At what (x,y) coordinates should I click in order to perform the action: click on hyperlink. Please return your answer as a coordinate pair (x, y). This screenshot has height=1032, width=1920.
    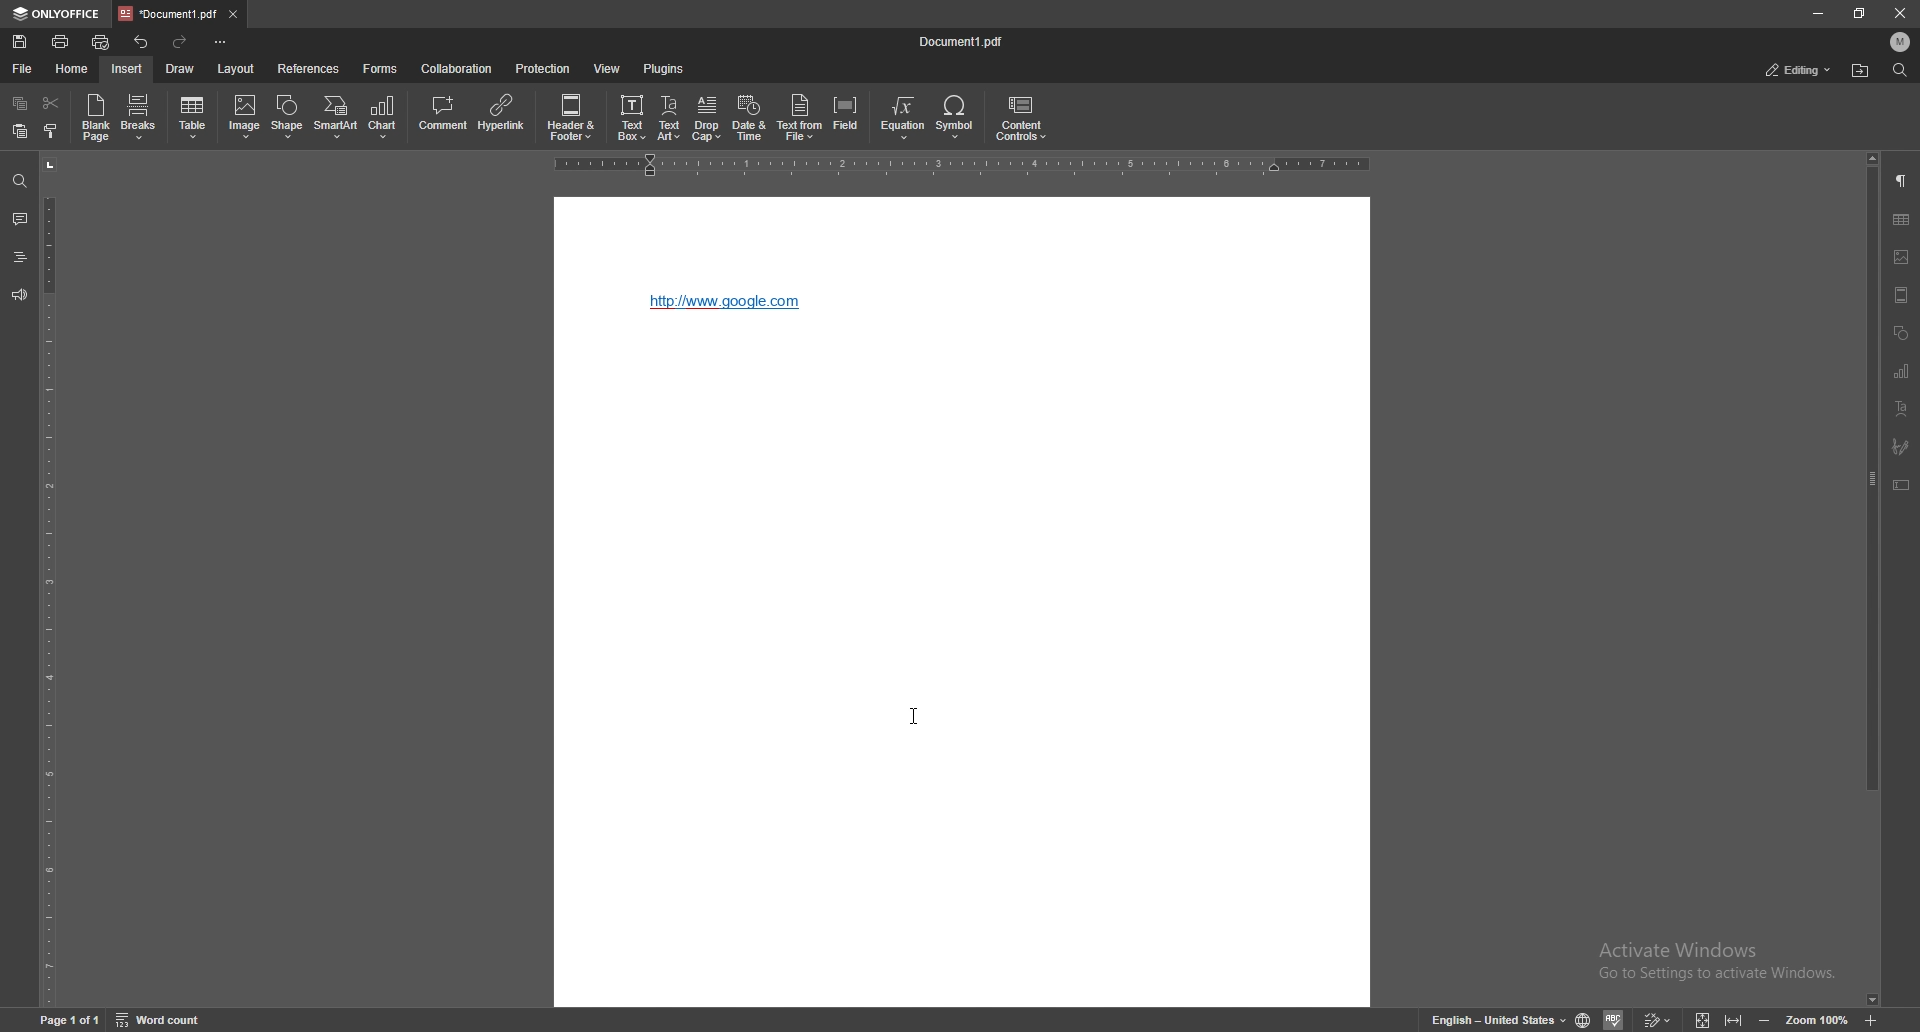
    Looking at the image, I should click on (729, 302).